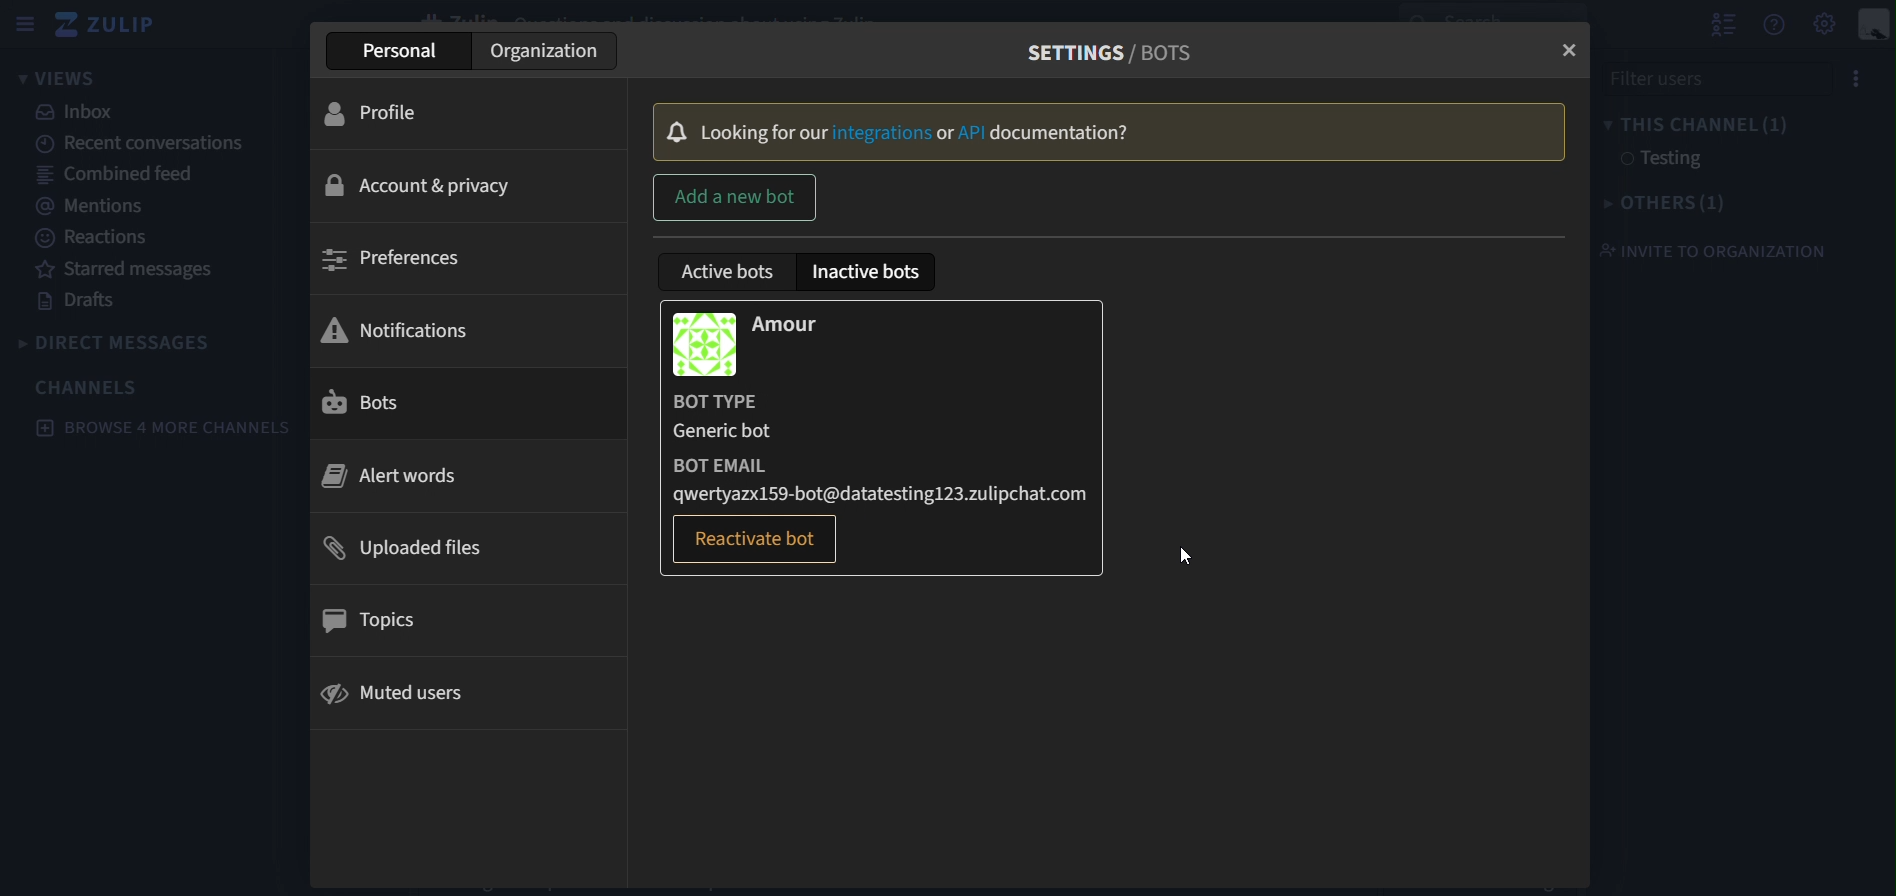  Describe the element at coordinates (1184, 557) in the screenshot. I see `Cursor` at that location.